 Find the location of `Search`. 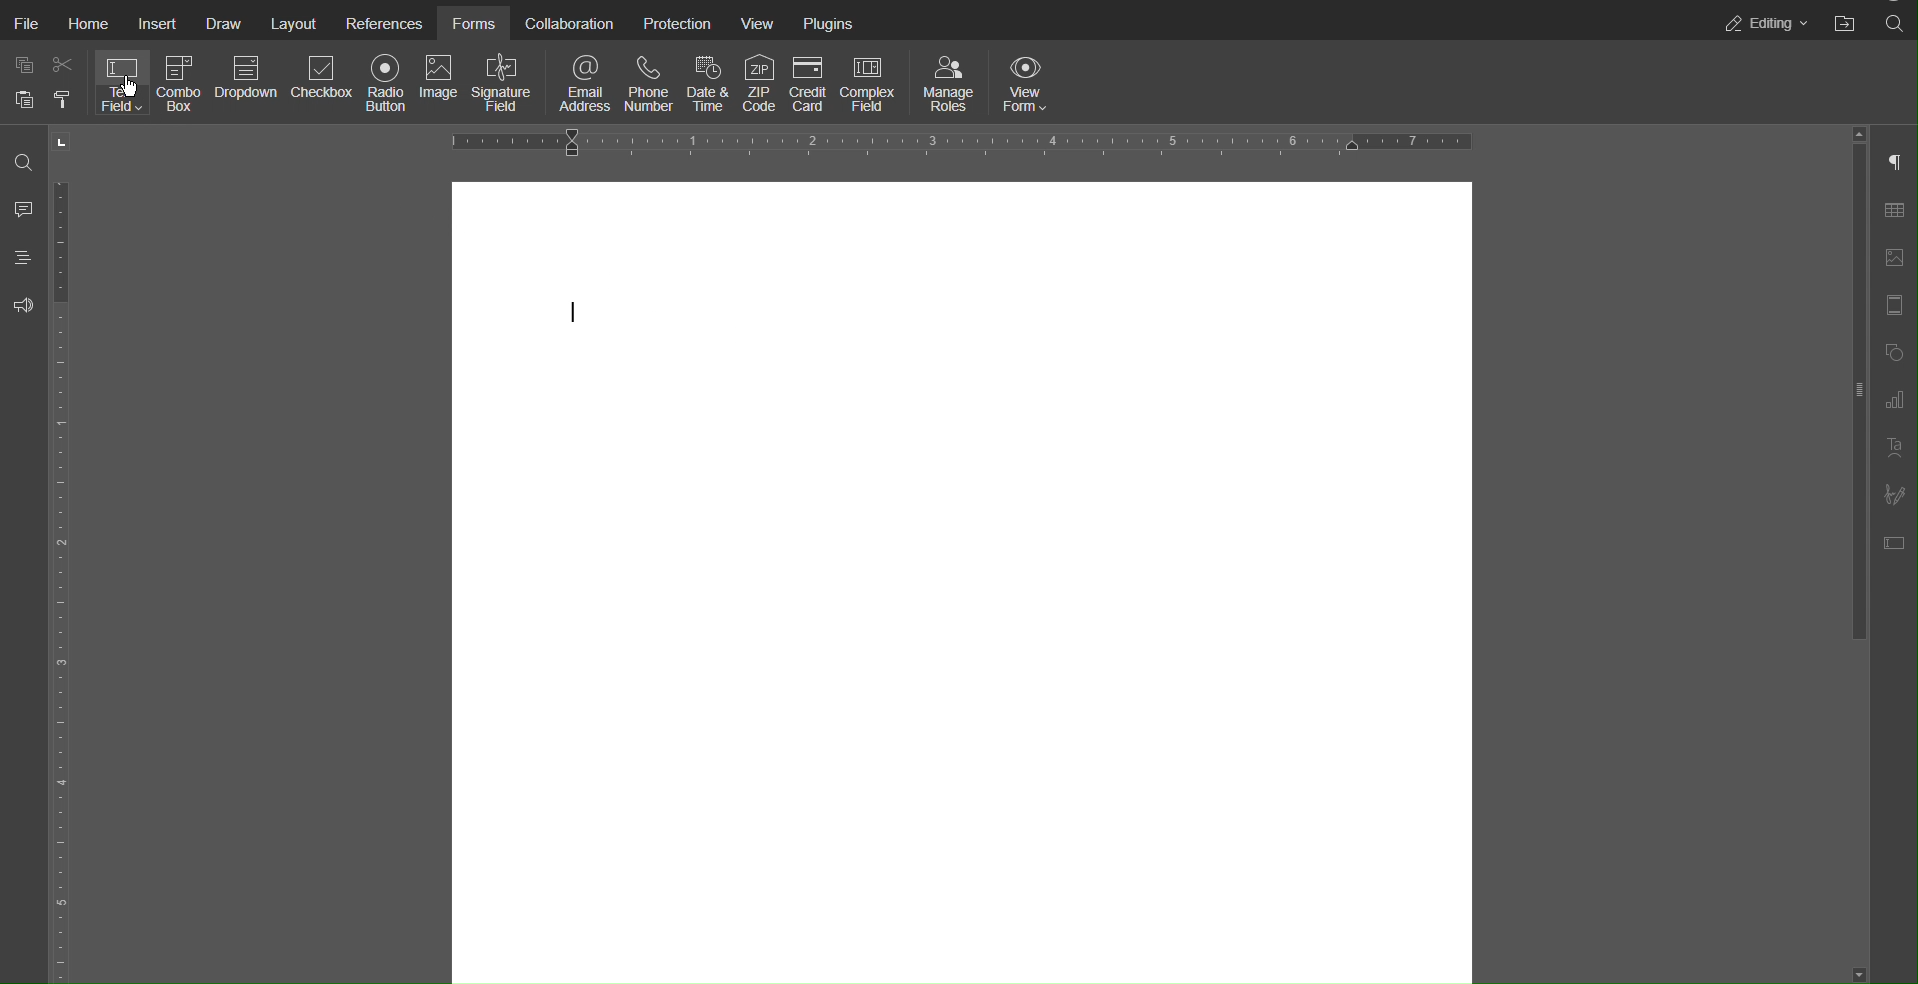

Search is located at coordinates (26, 161).